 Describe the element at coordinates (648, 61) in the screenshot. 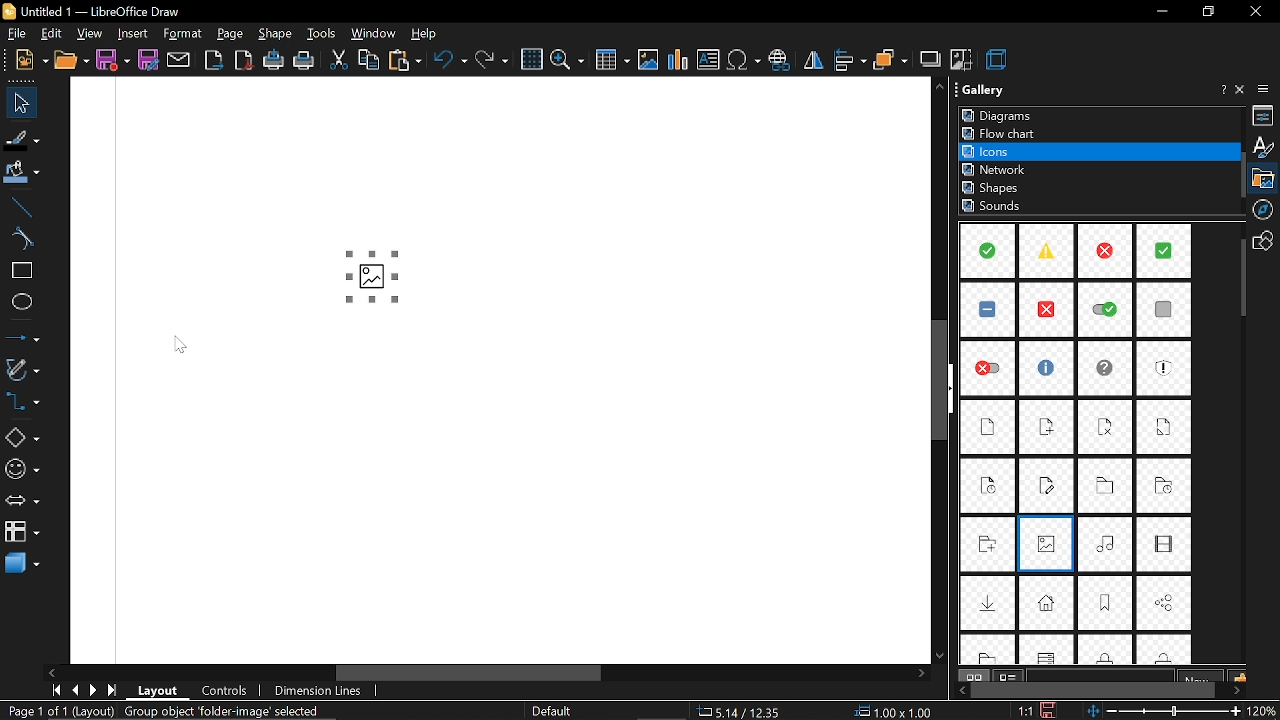

I see `insert image` at that location.